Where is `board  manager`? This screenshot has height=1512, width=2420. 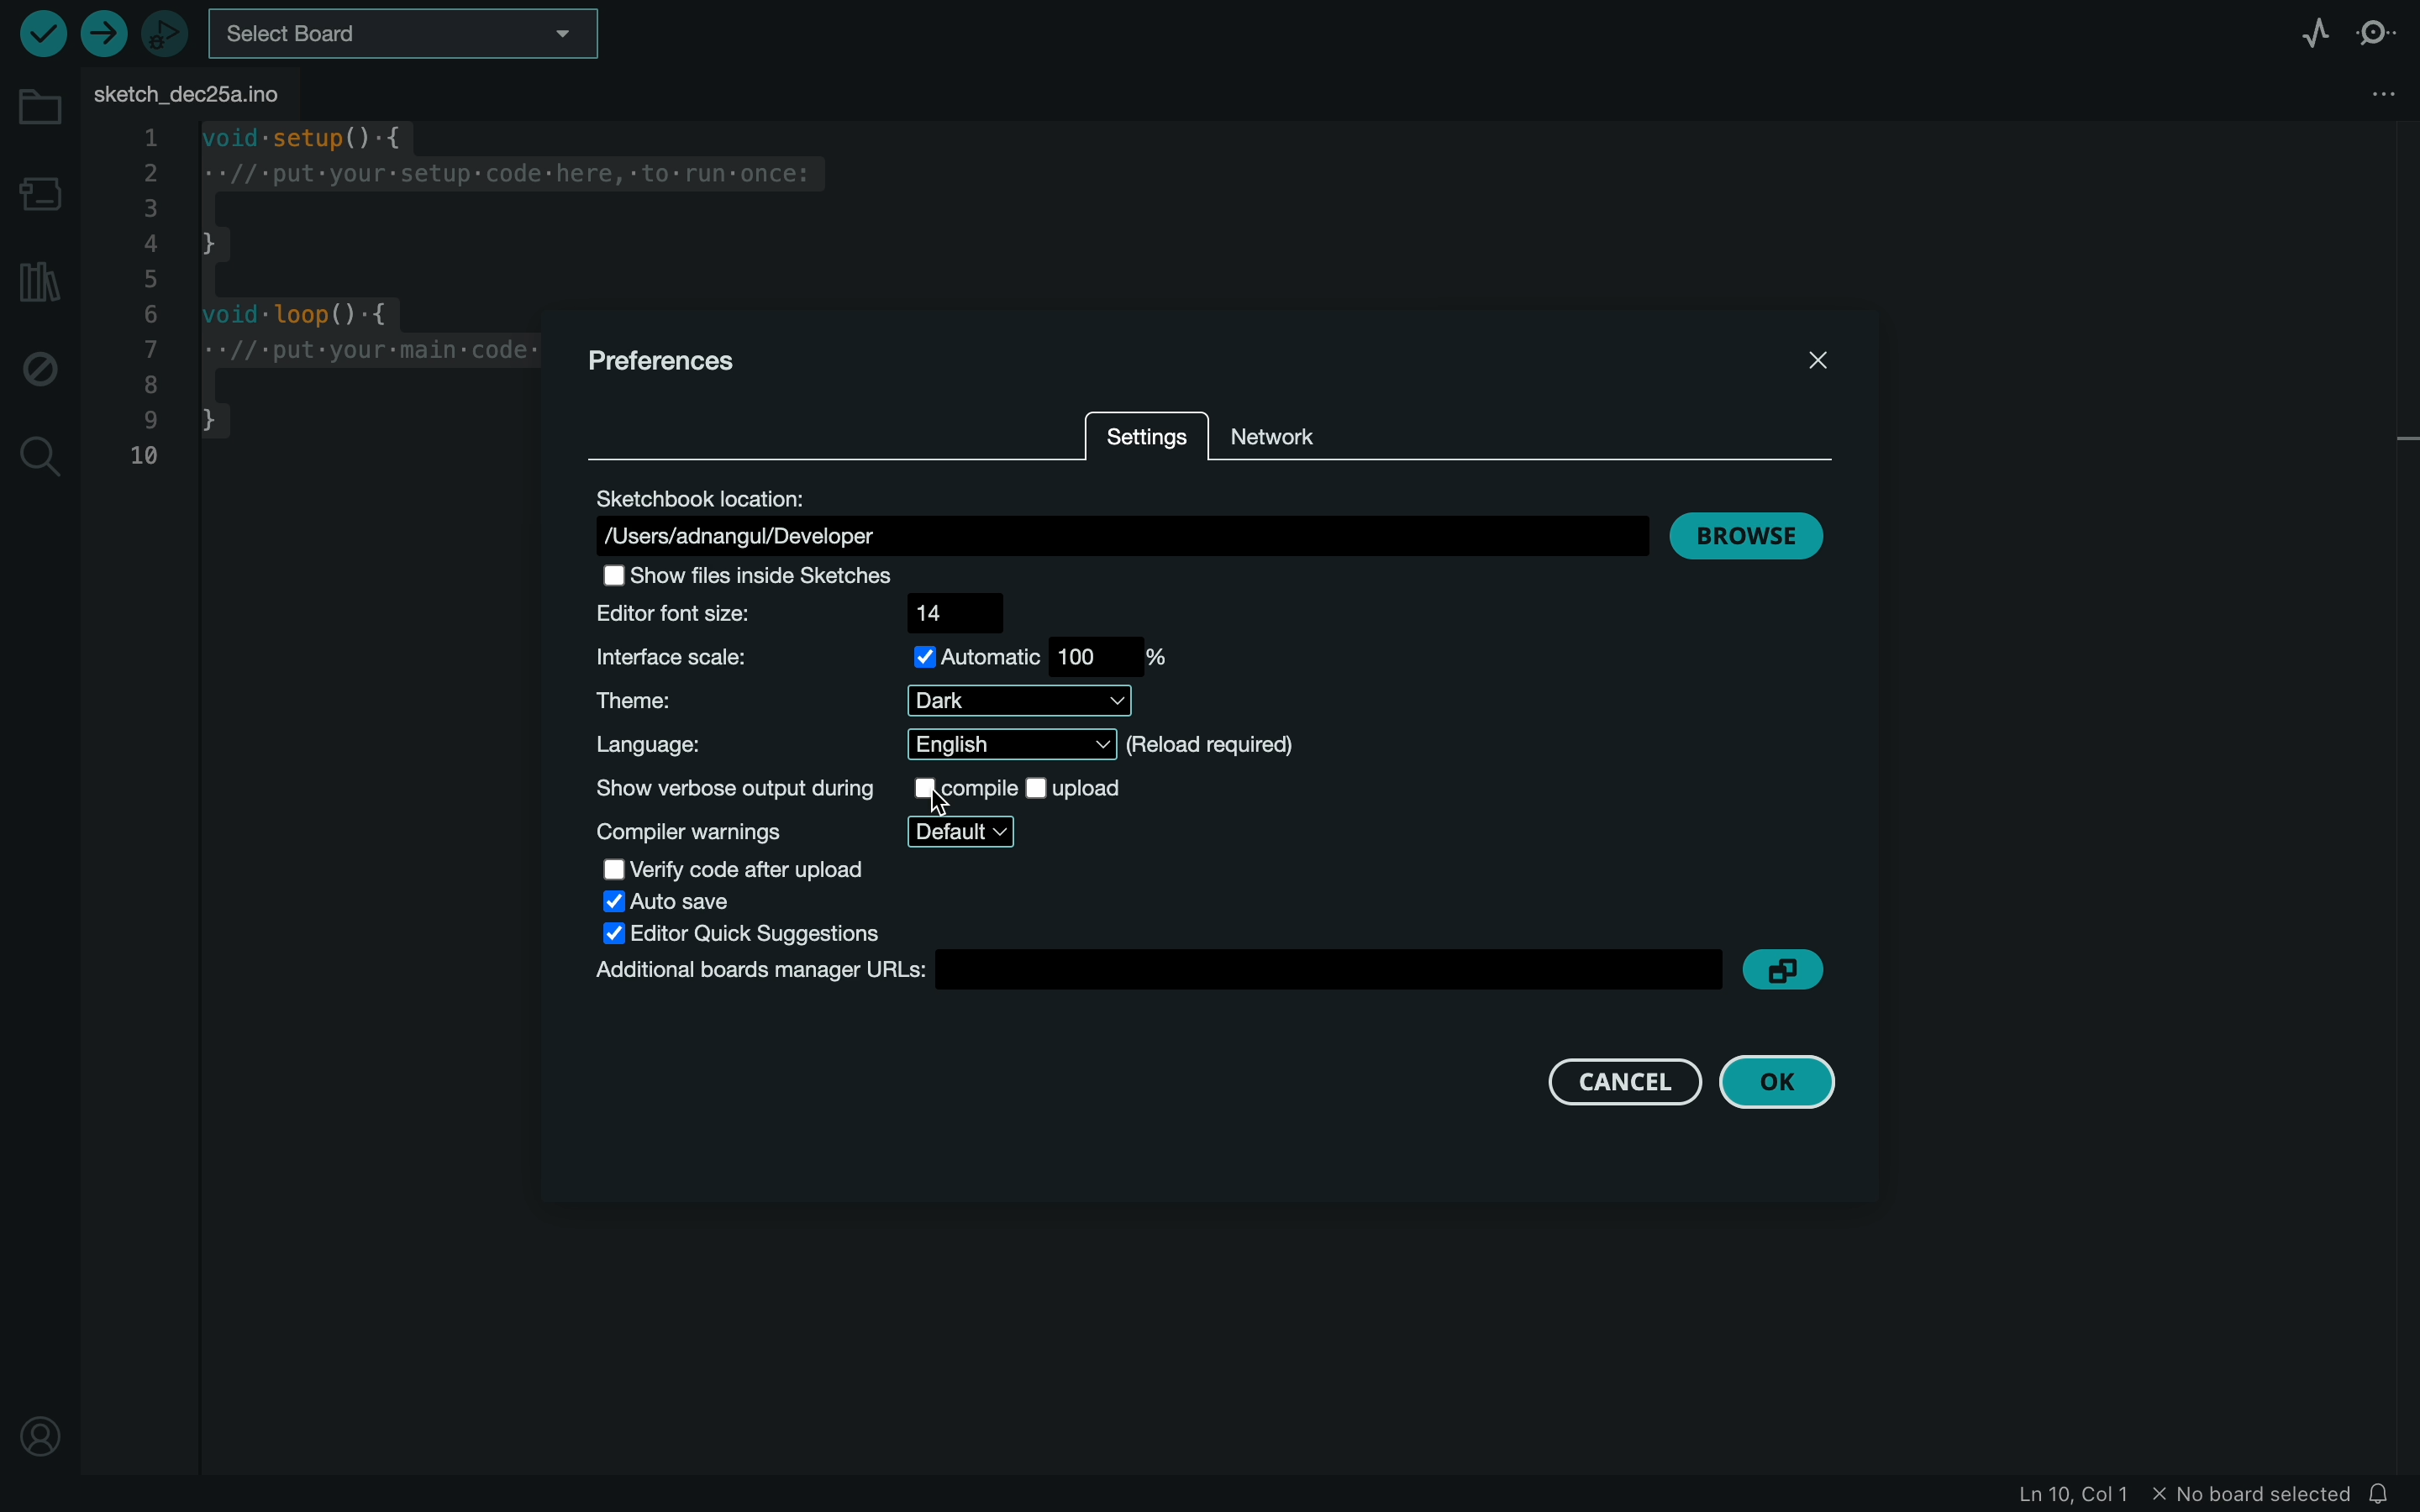
board  manager is located at coordinates (43, 193).